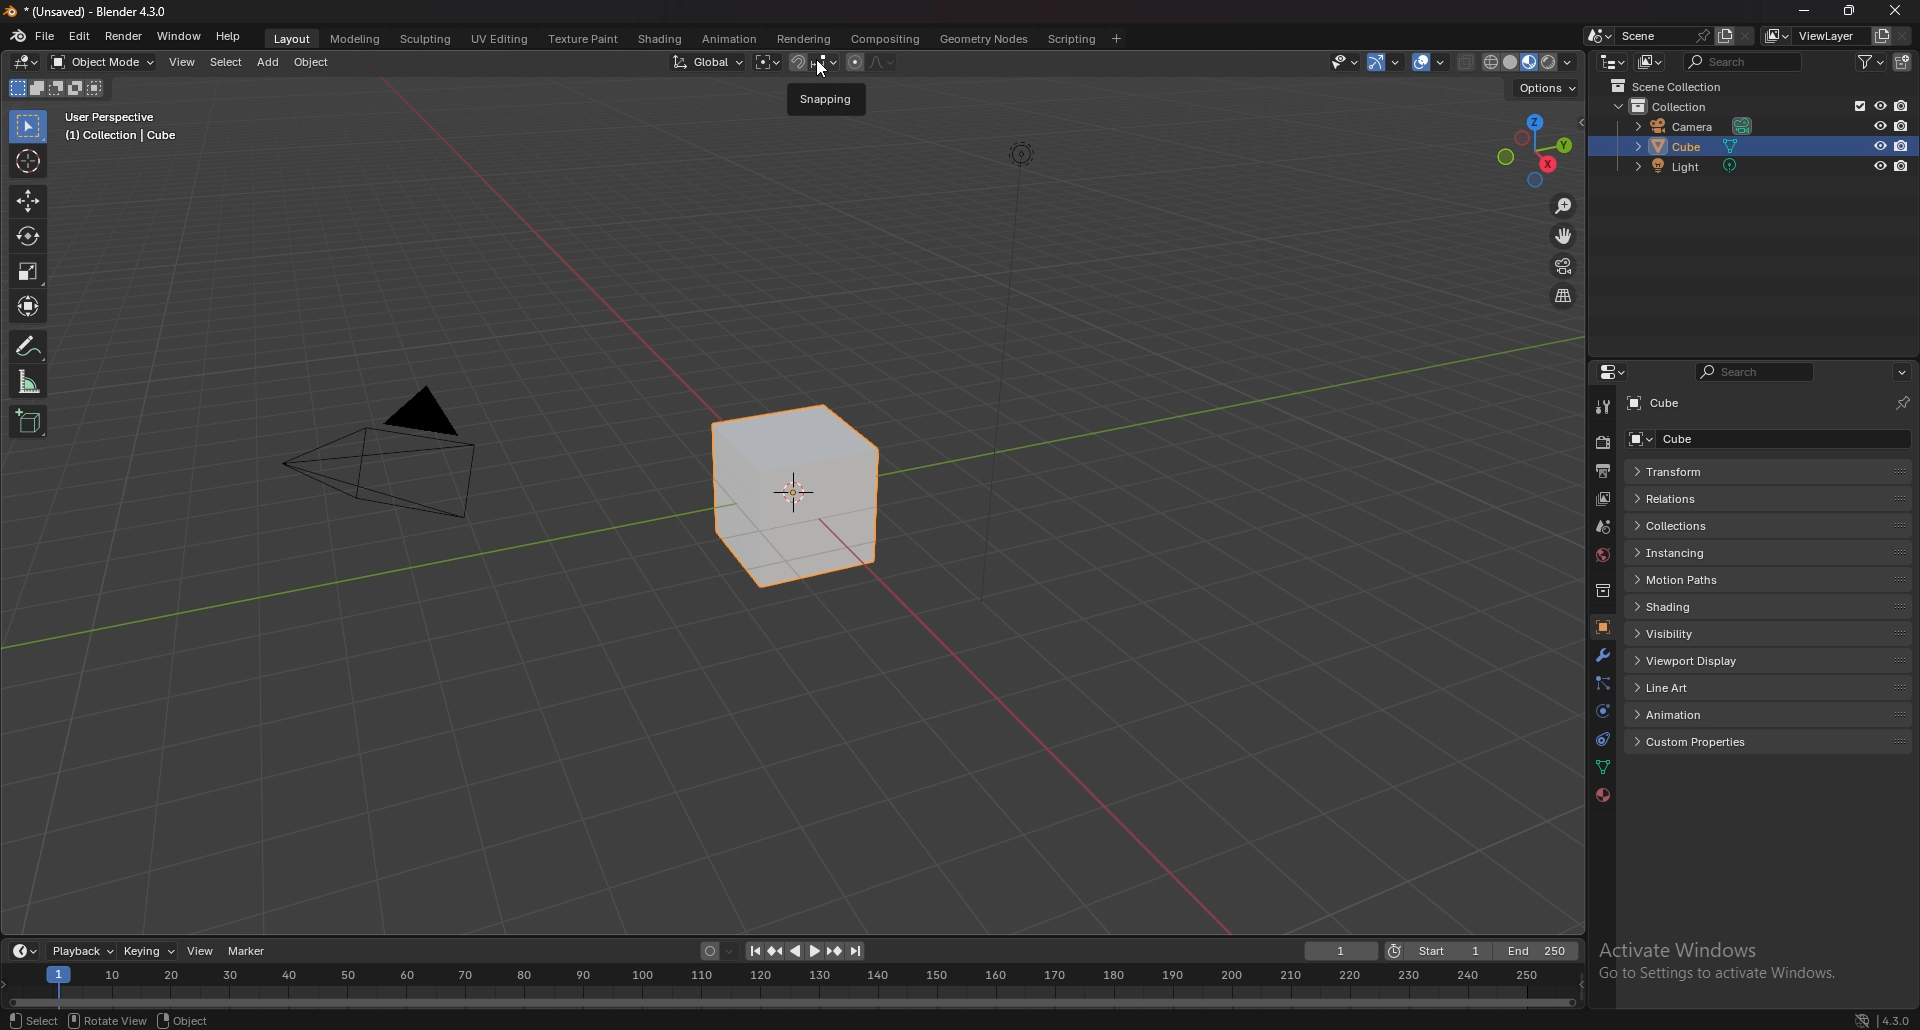  What do you see at coordinates (1879, 167) in the screenshot?
I see `hide in viewport` at bounding box center [1879, 167].